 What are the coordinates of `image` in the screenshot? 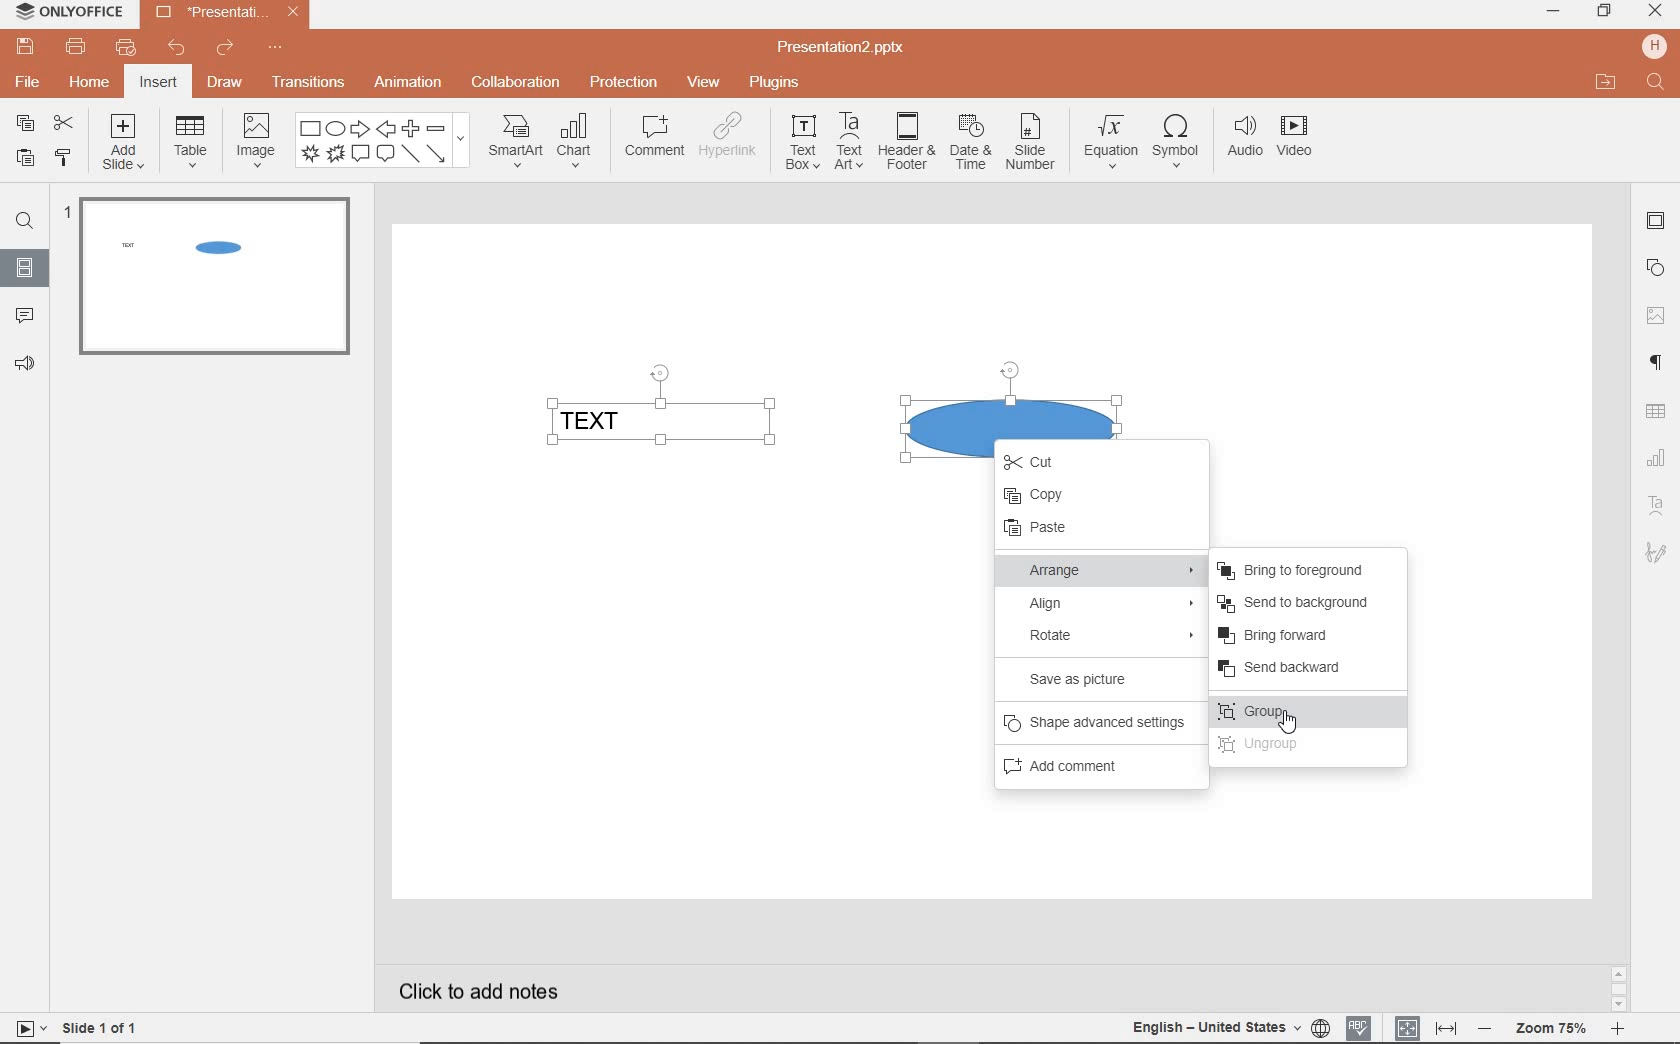 It's located at (253, 139).